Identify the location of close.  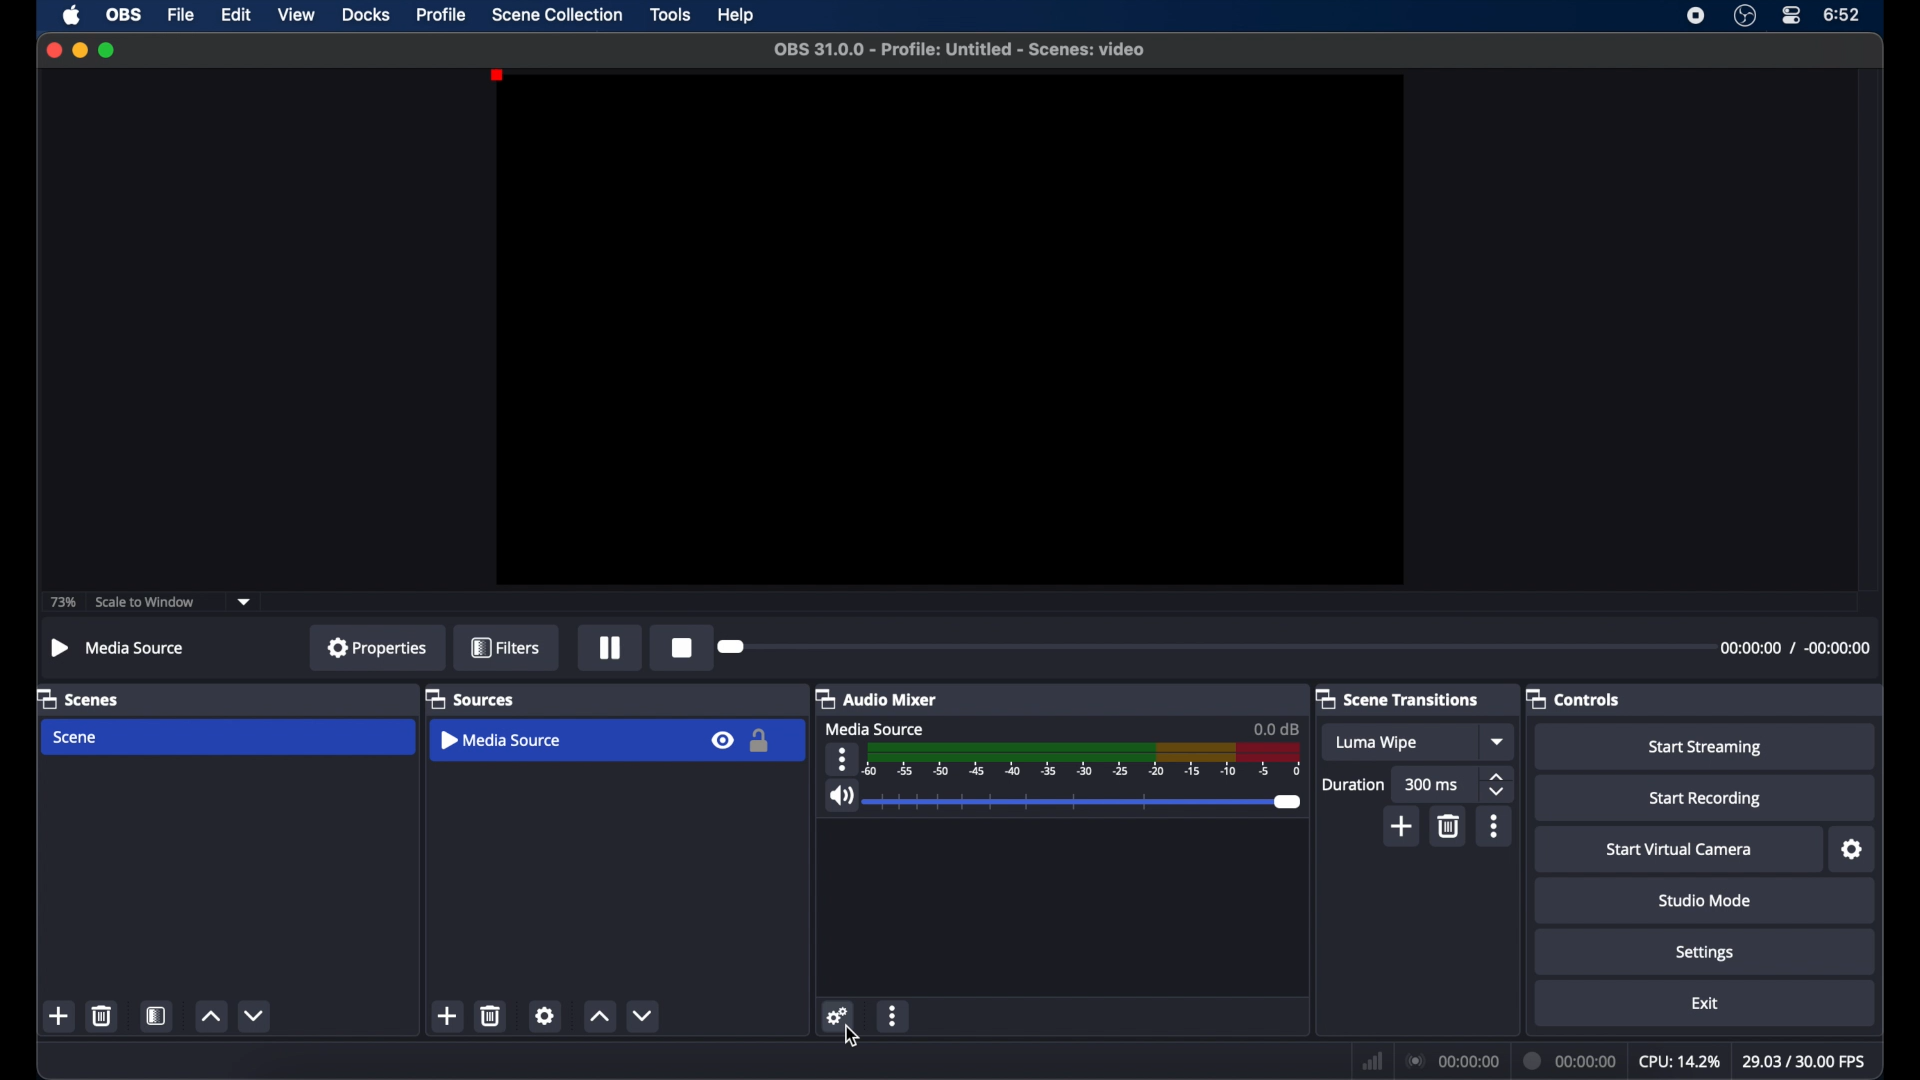
(53, 50).